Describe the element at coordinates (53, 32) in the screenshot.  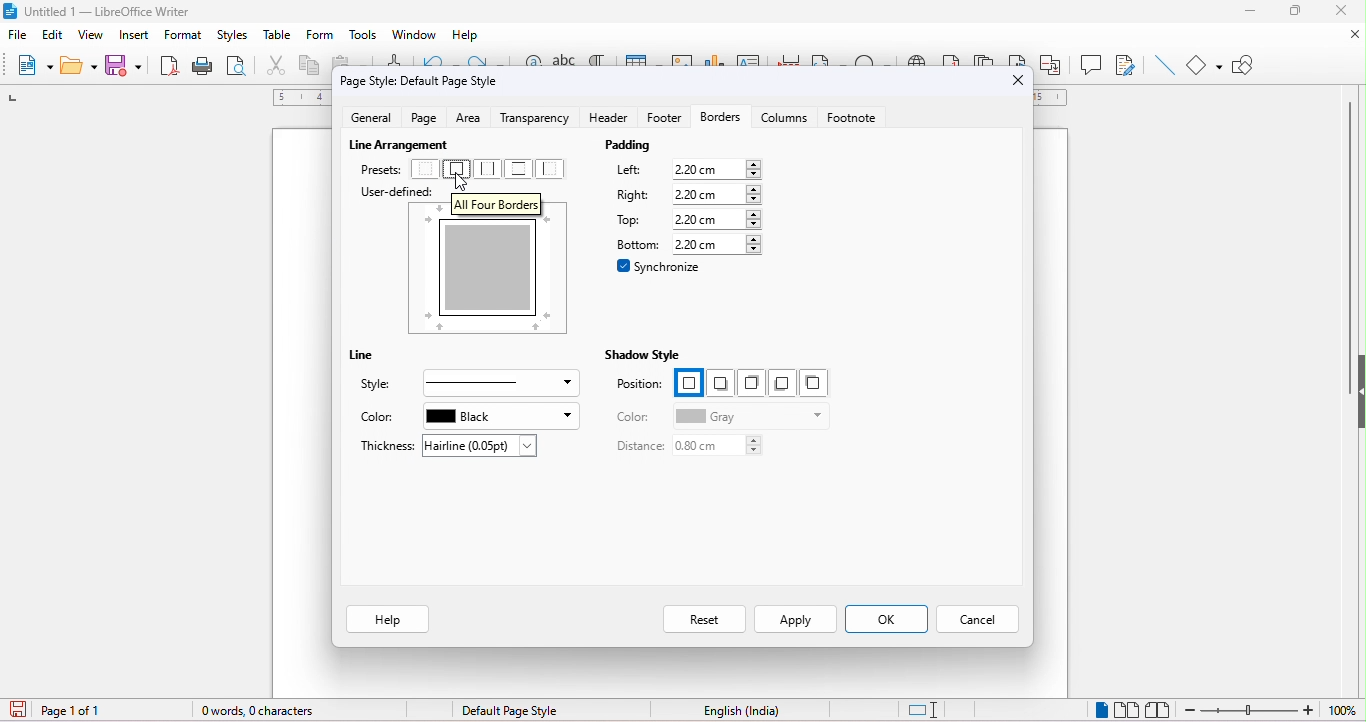
I see `edit` at that location.